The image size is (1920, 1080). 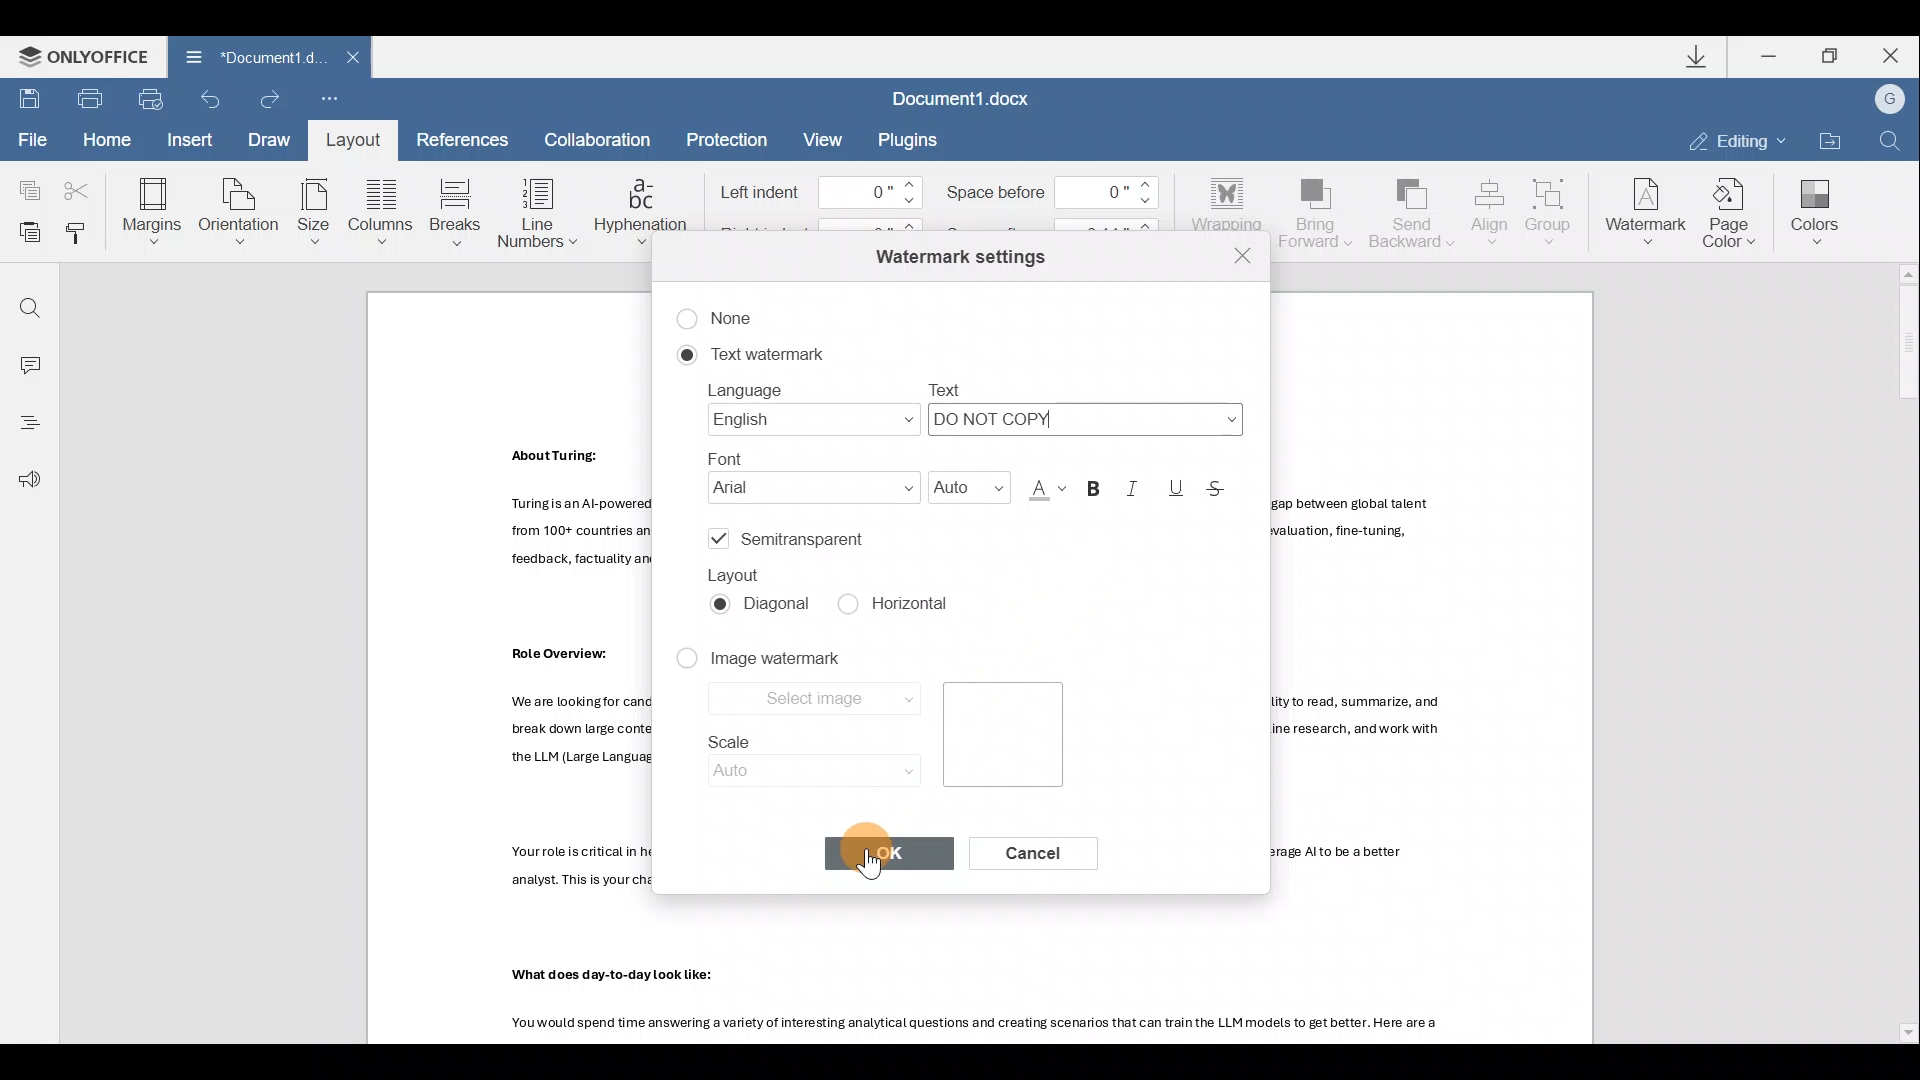 I want to click on Semitransparent, so click(x=794, y=542).